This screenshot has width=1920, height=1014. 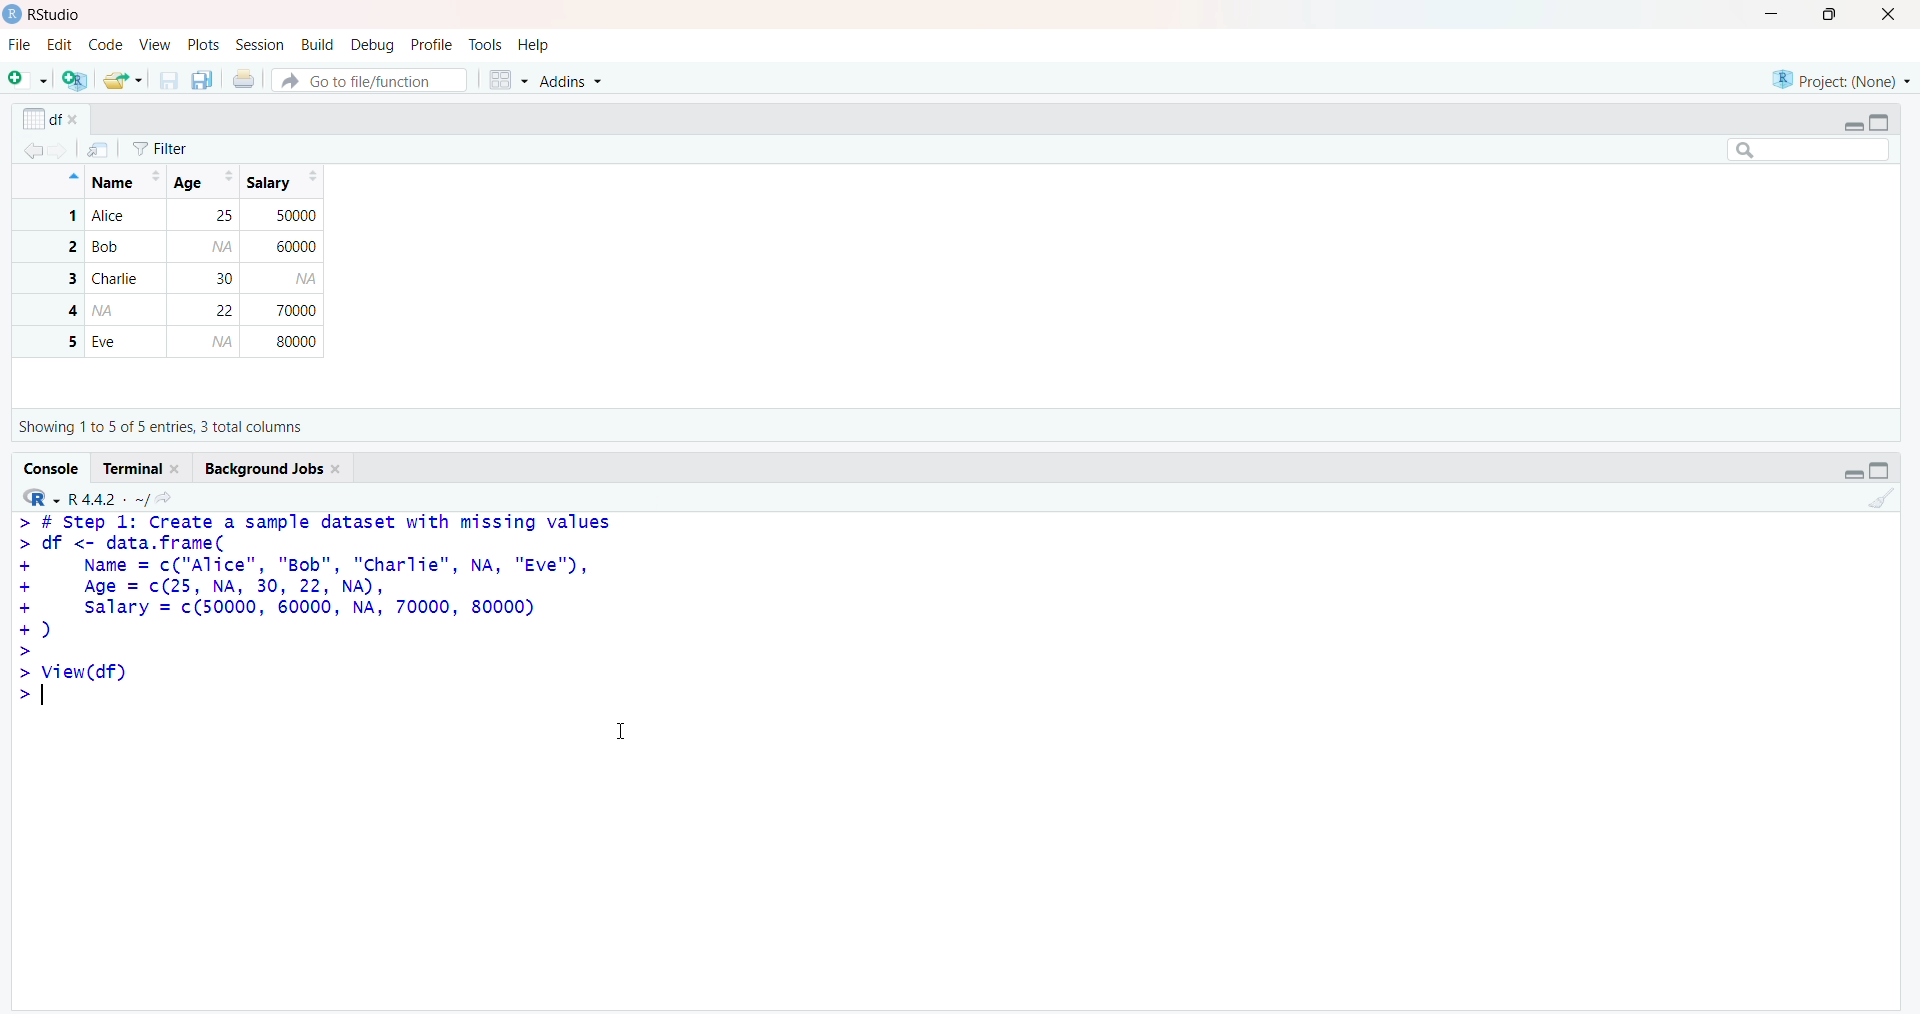 I want to click on df, so click(x=52, y=116).